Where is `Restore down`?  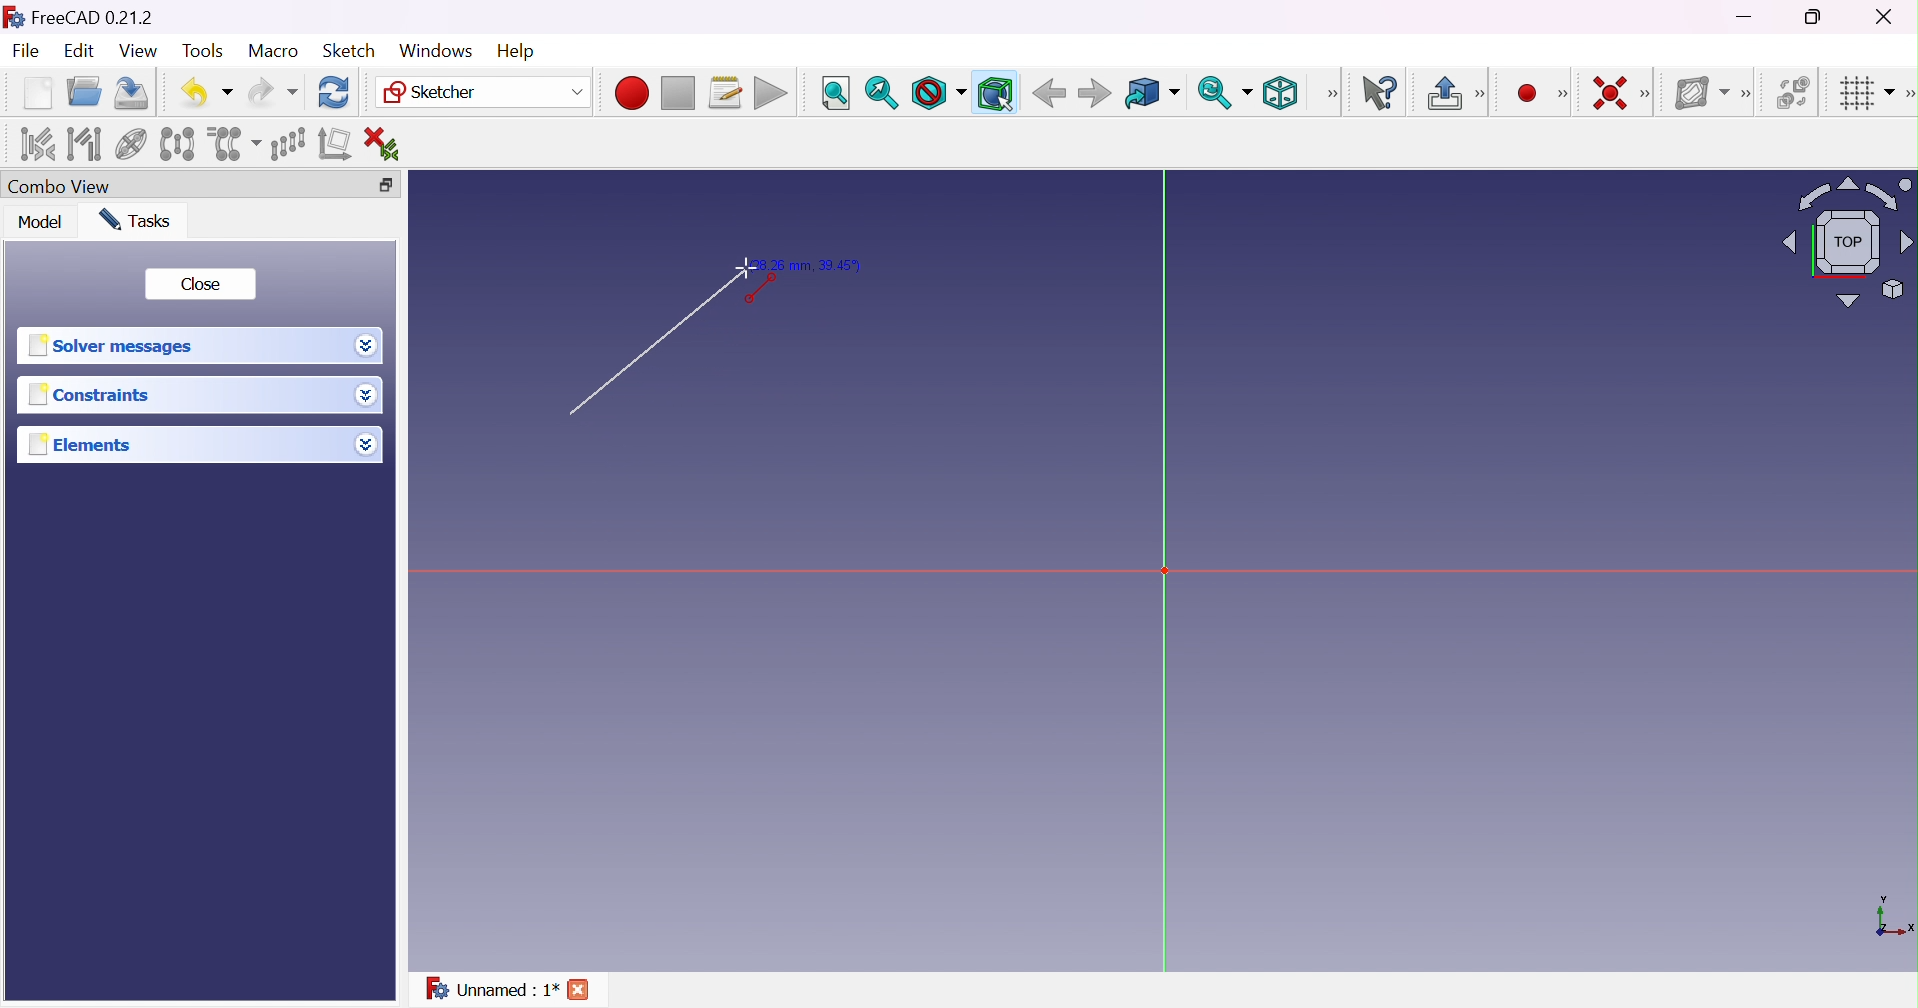
Restore down is located at coordinates (388, 183).